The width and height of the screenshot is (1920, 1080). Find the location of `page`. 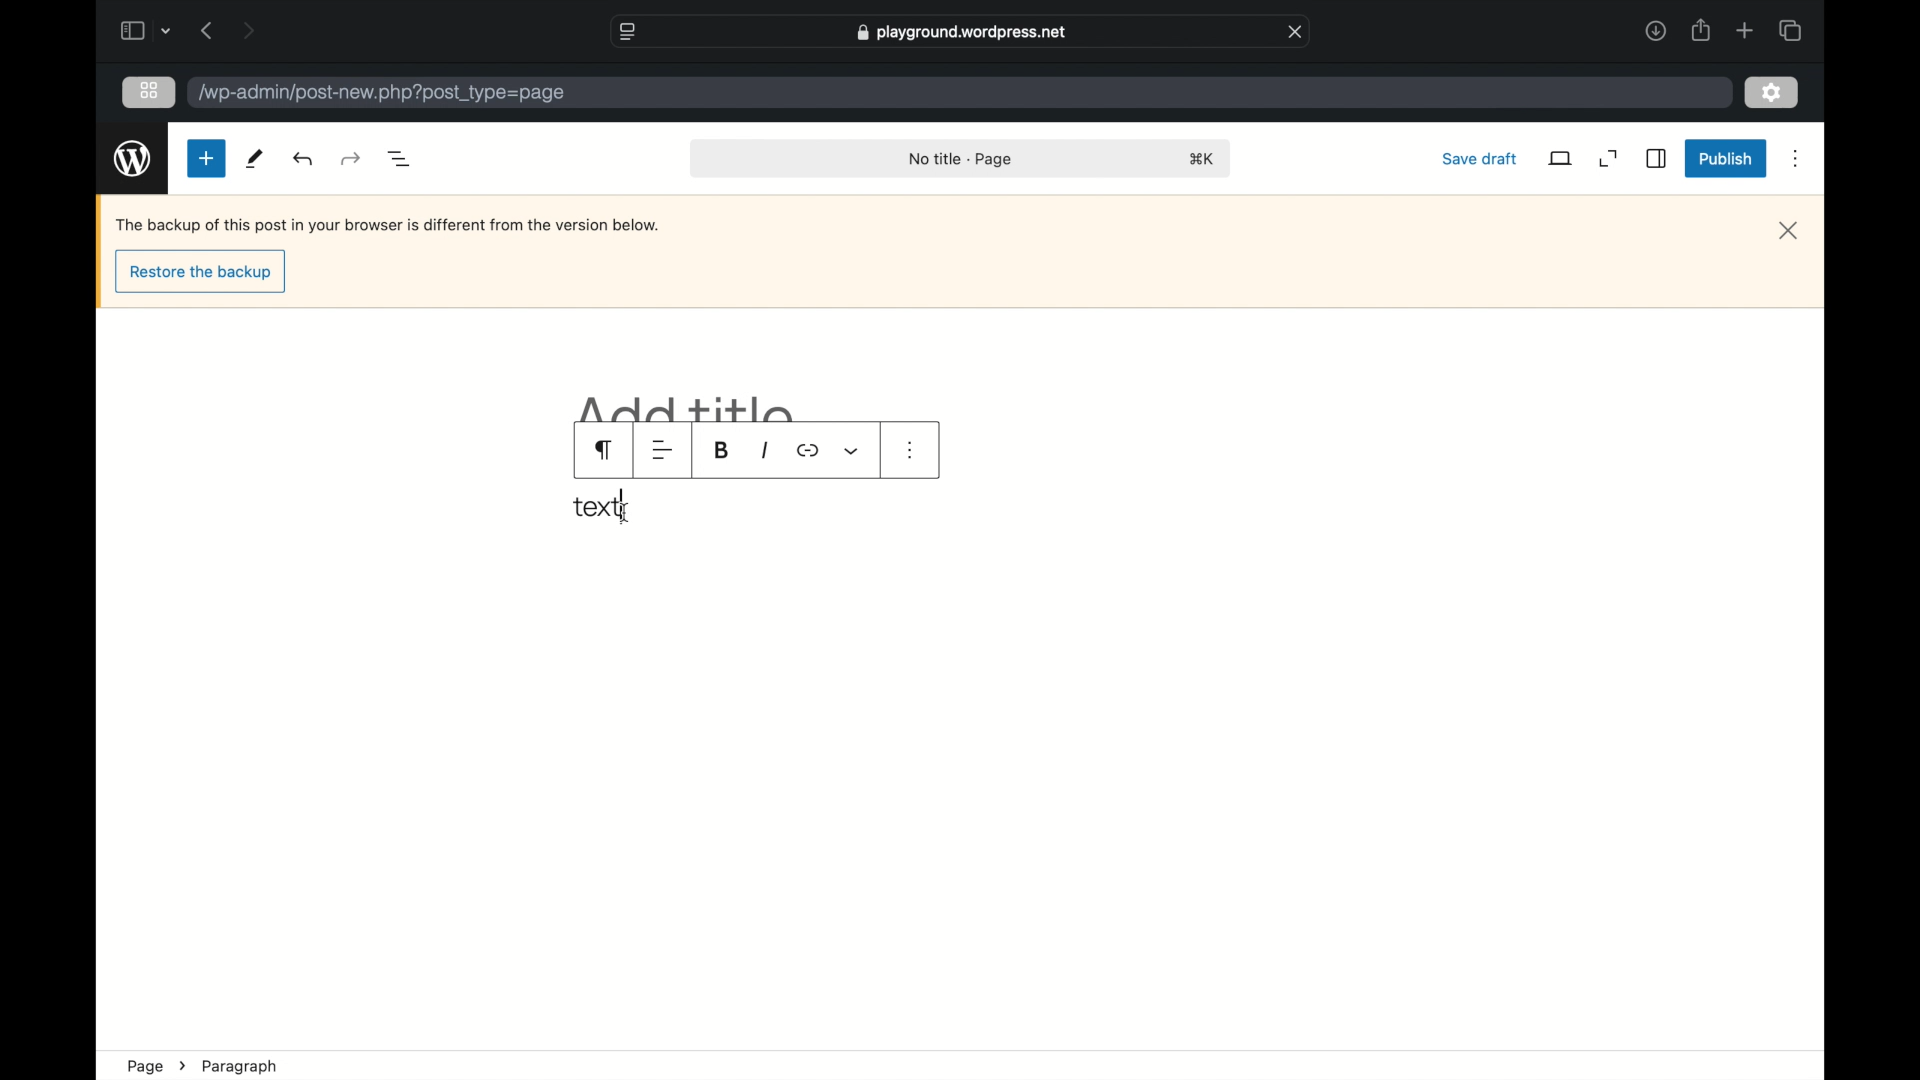

page is located at coordinates (144, 1066).